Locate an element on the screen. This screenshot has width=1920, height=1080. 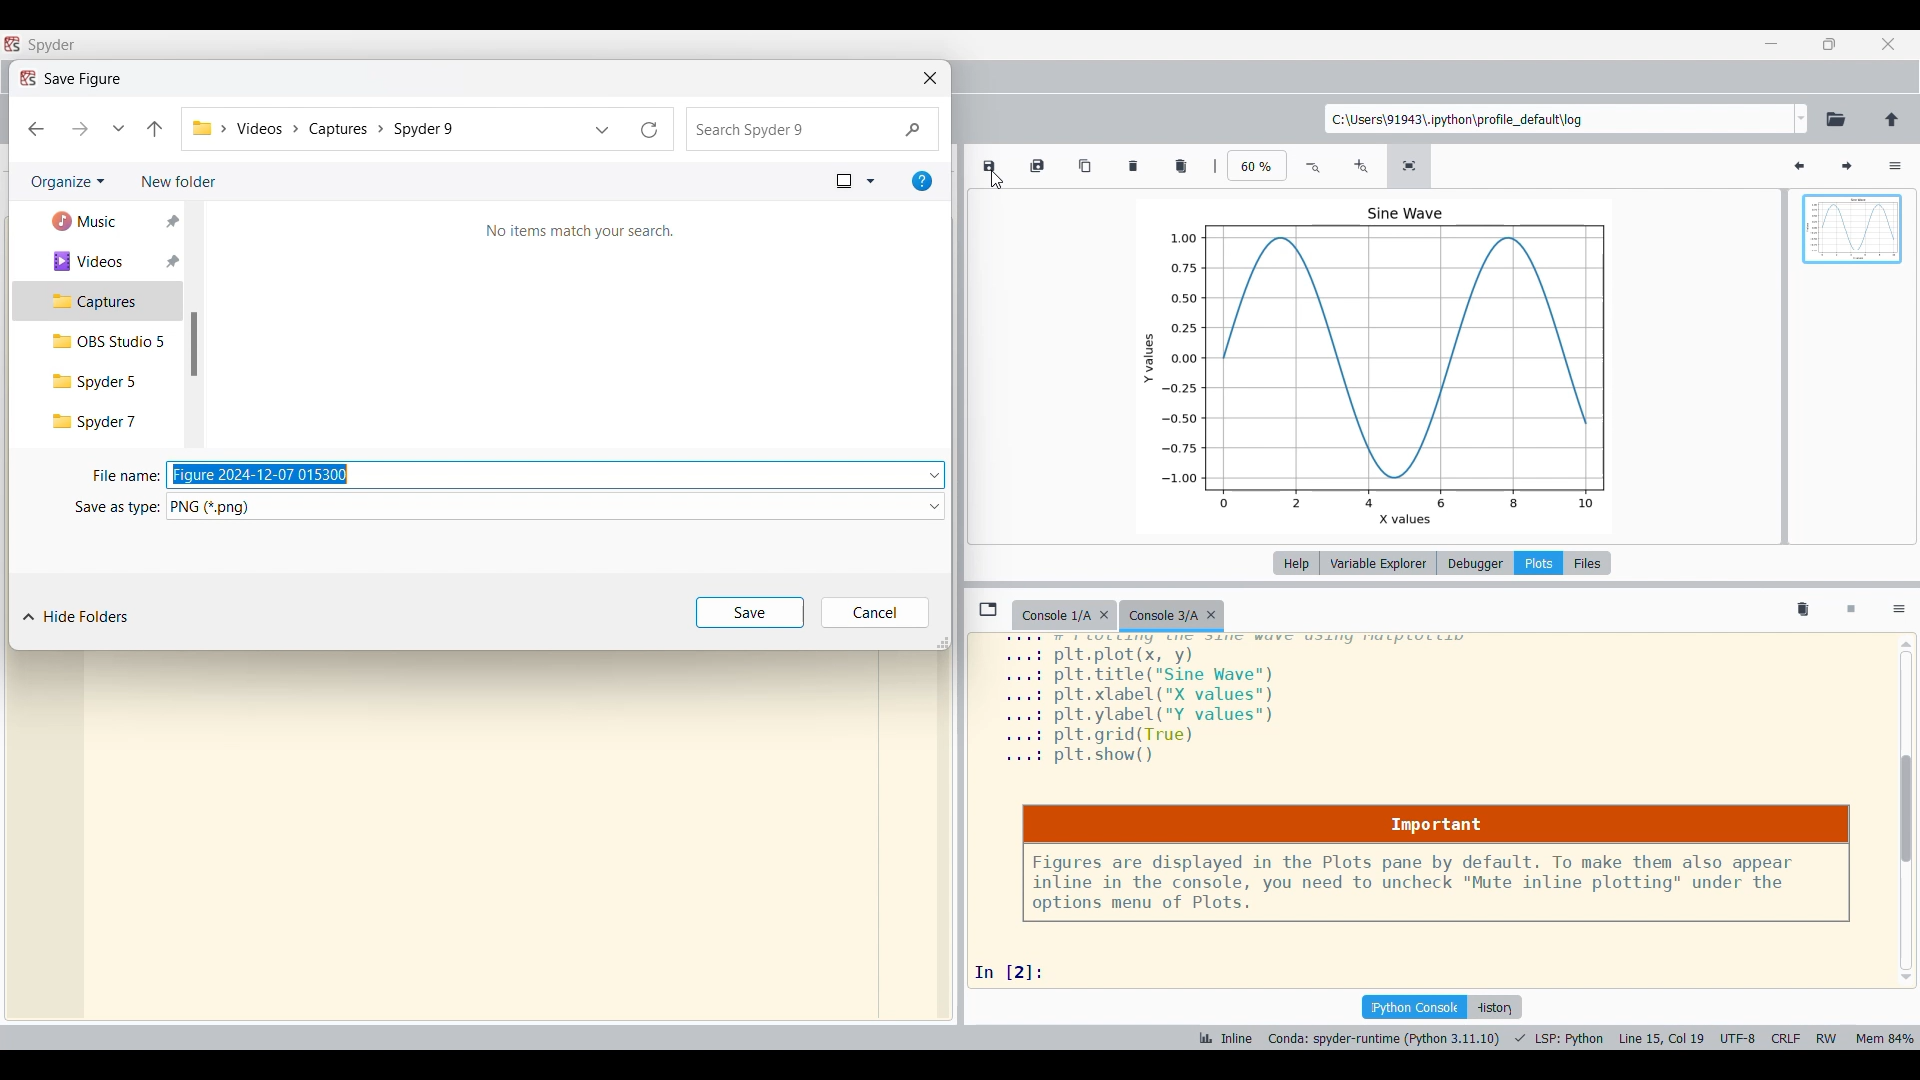
UTF-8 is located at coordinates (1738, 1037).